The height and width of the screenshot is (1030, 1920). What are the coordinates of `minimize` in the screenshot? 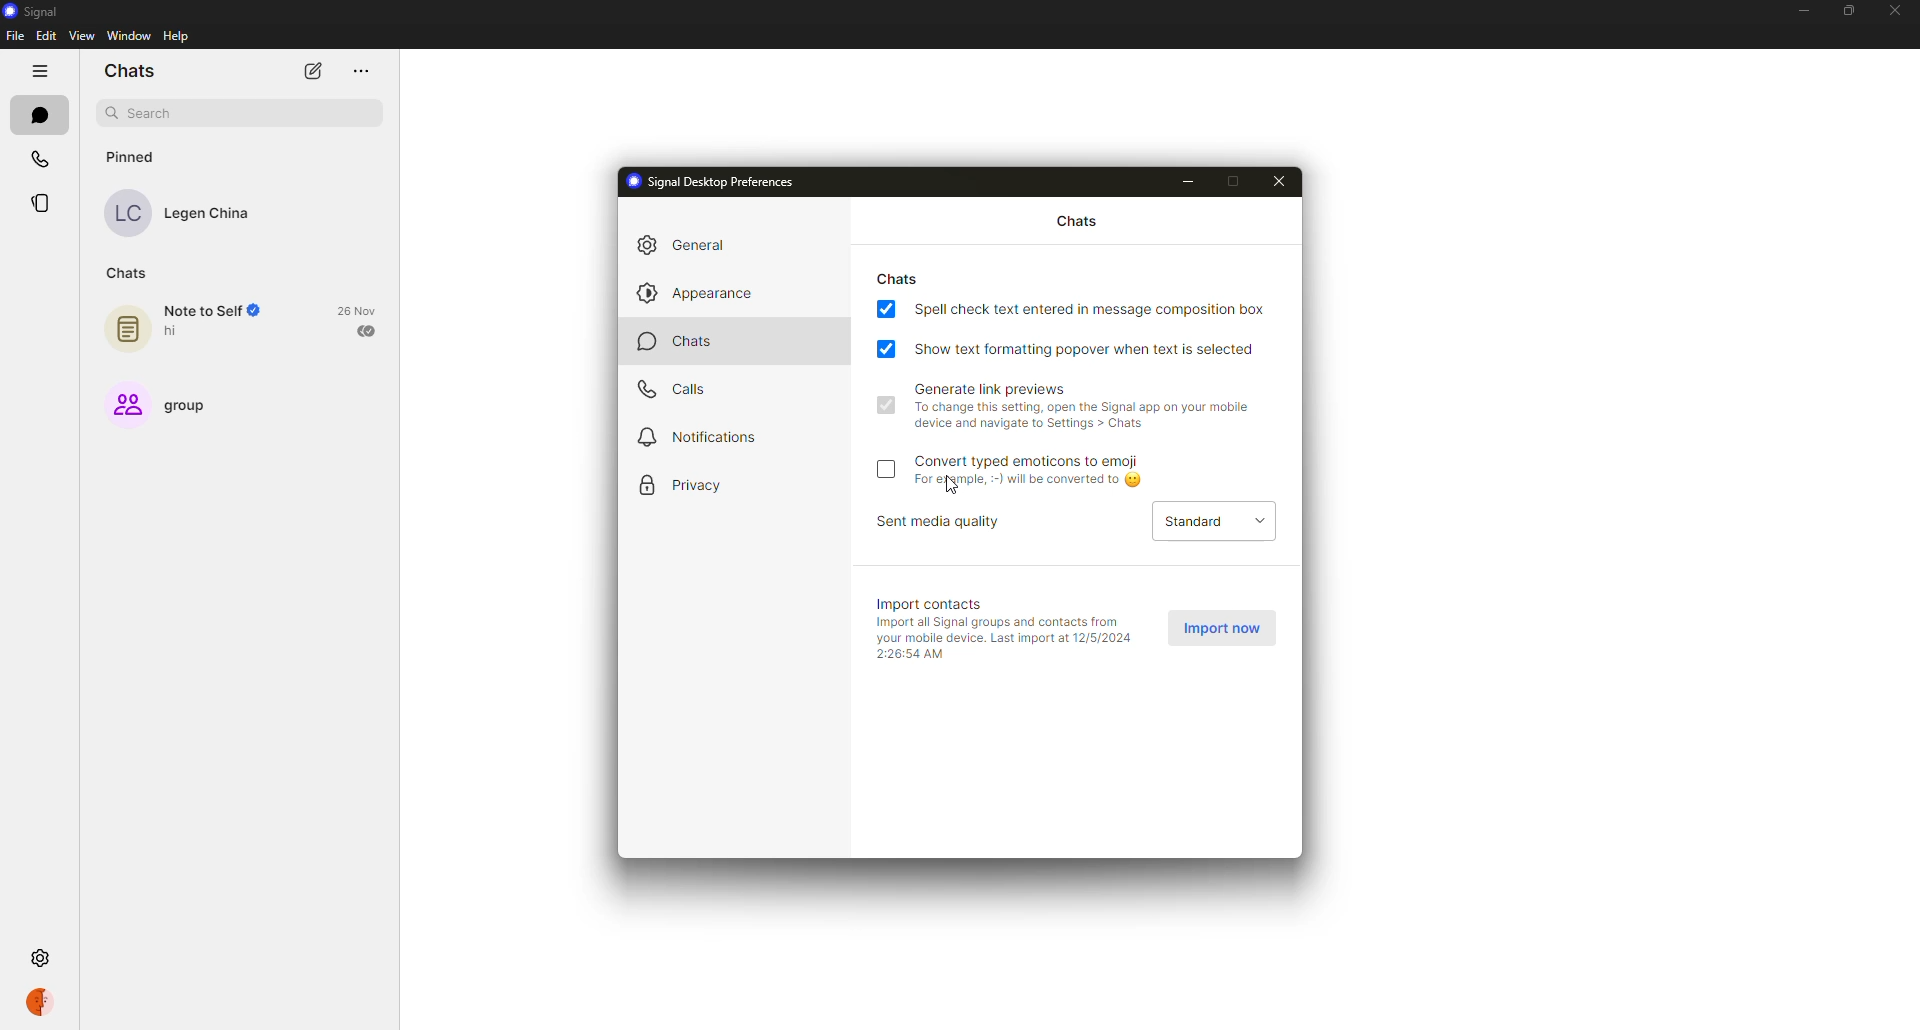 It's located at (1801, 12).